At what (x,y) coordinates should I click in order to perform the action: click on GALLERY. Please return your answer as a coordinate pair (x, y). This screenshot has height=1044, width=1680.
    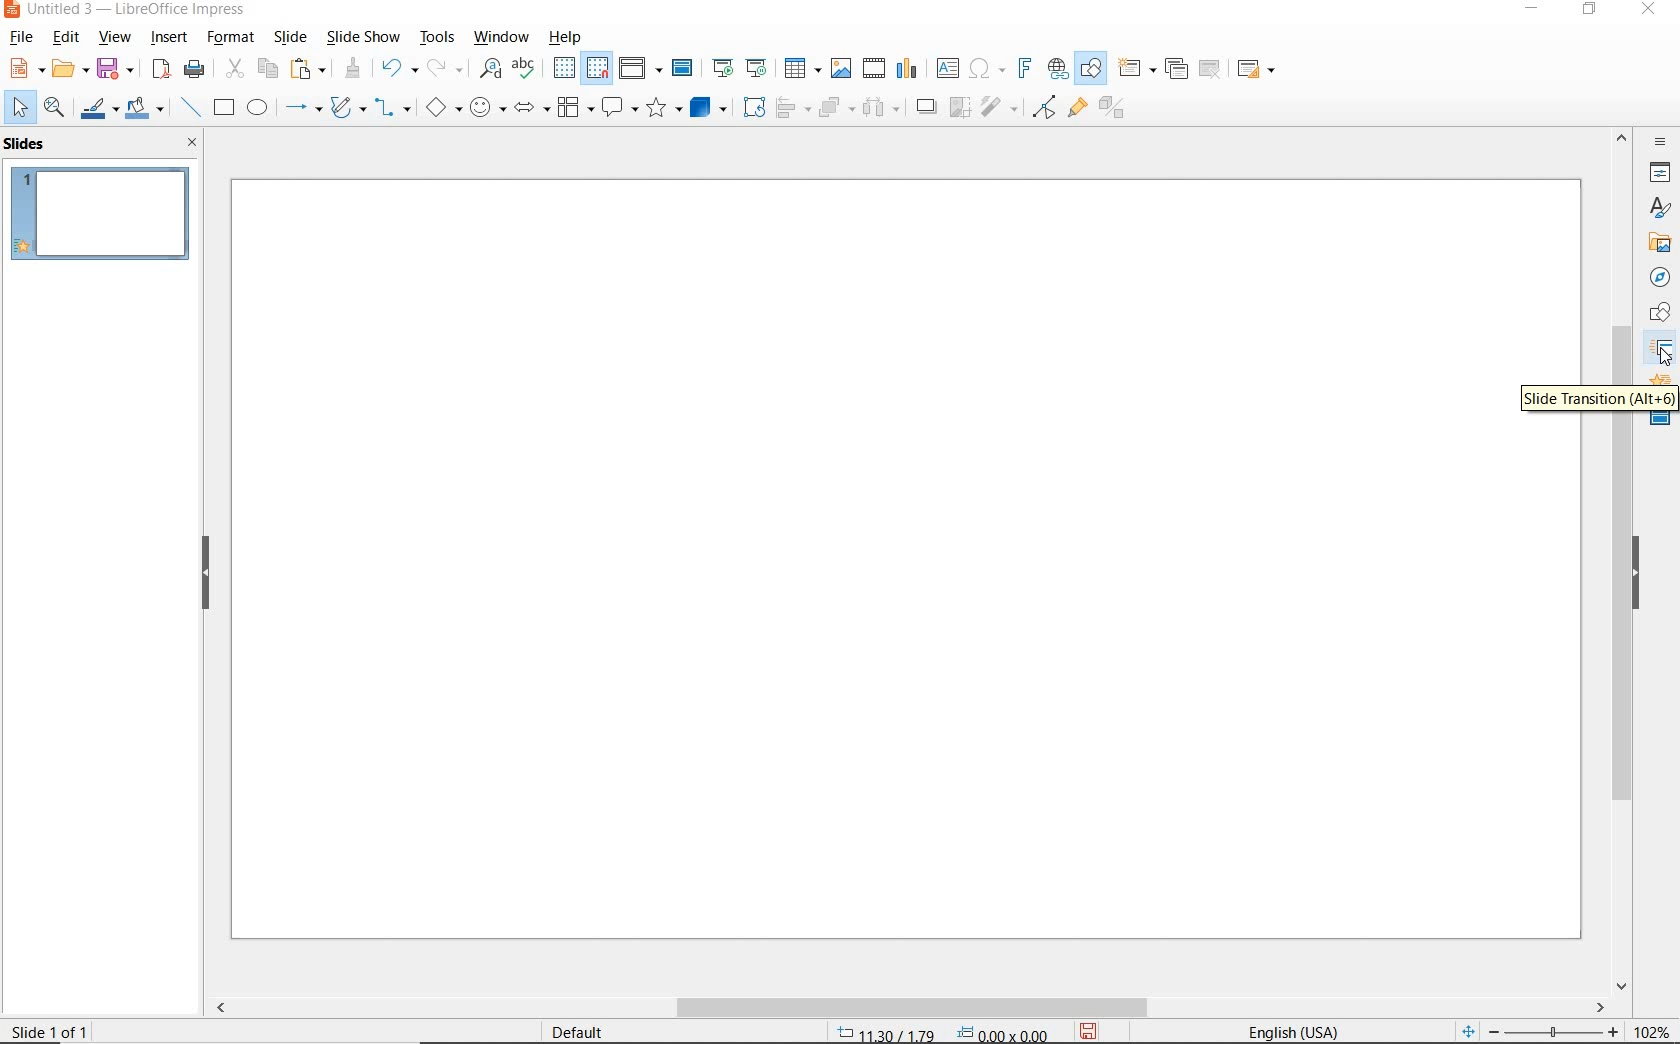
    Looking at the image, I should click on (1656, 241).